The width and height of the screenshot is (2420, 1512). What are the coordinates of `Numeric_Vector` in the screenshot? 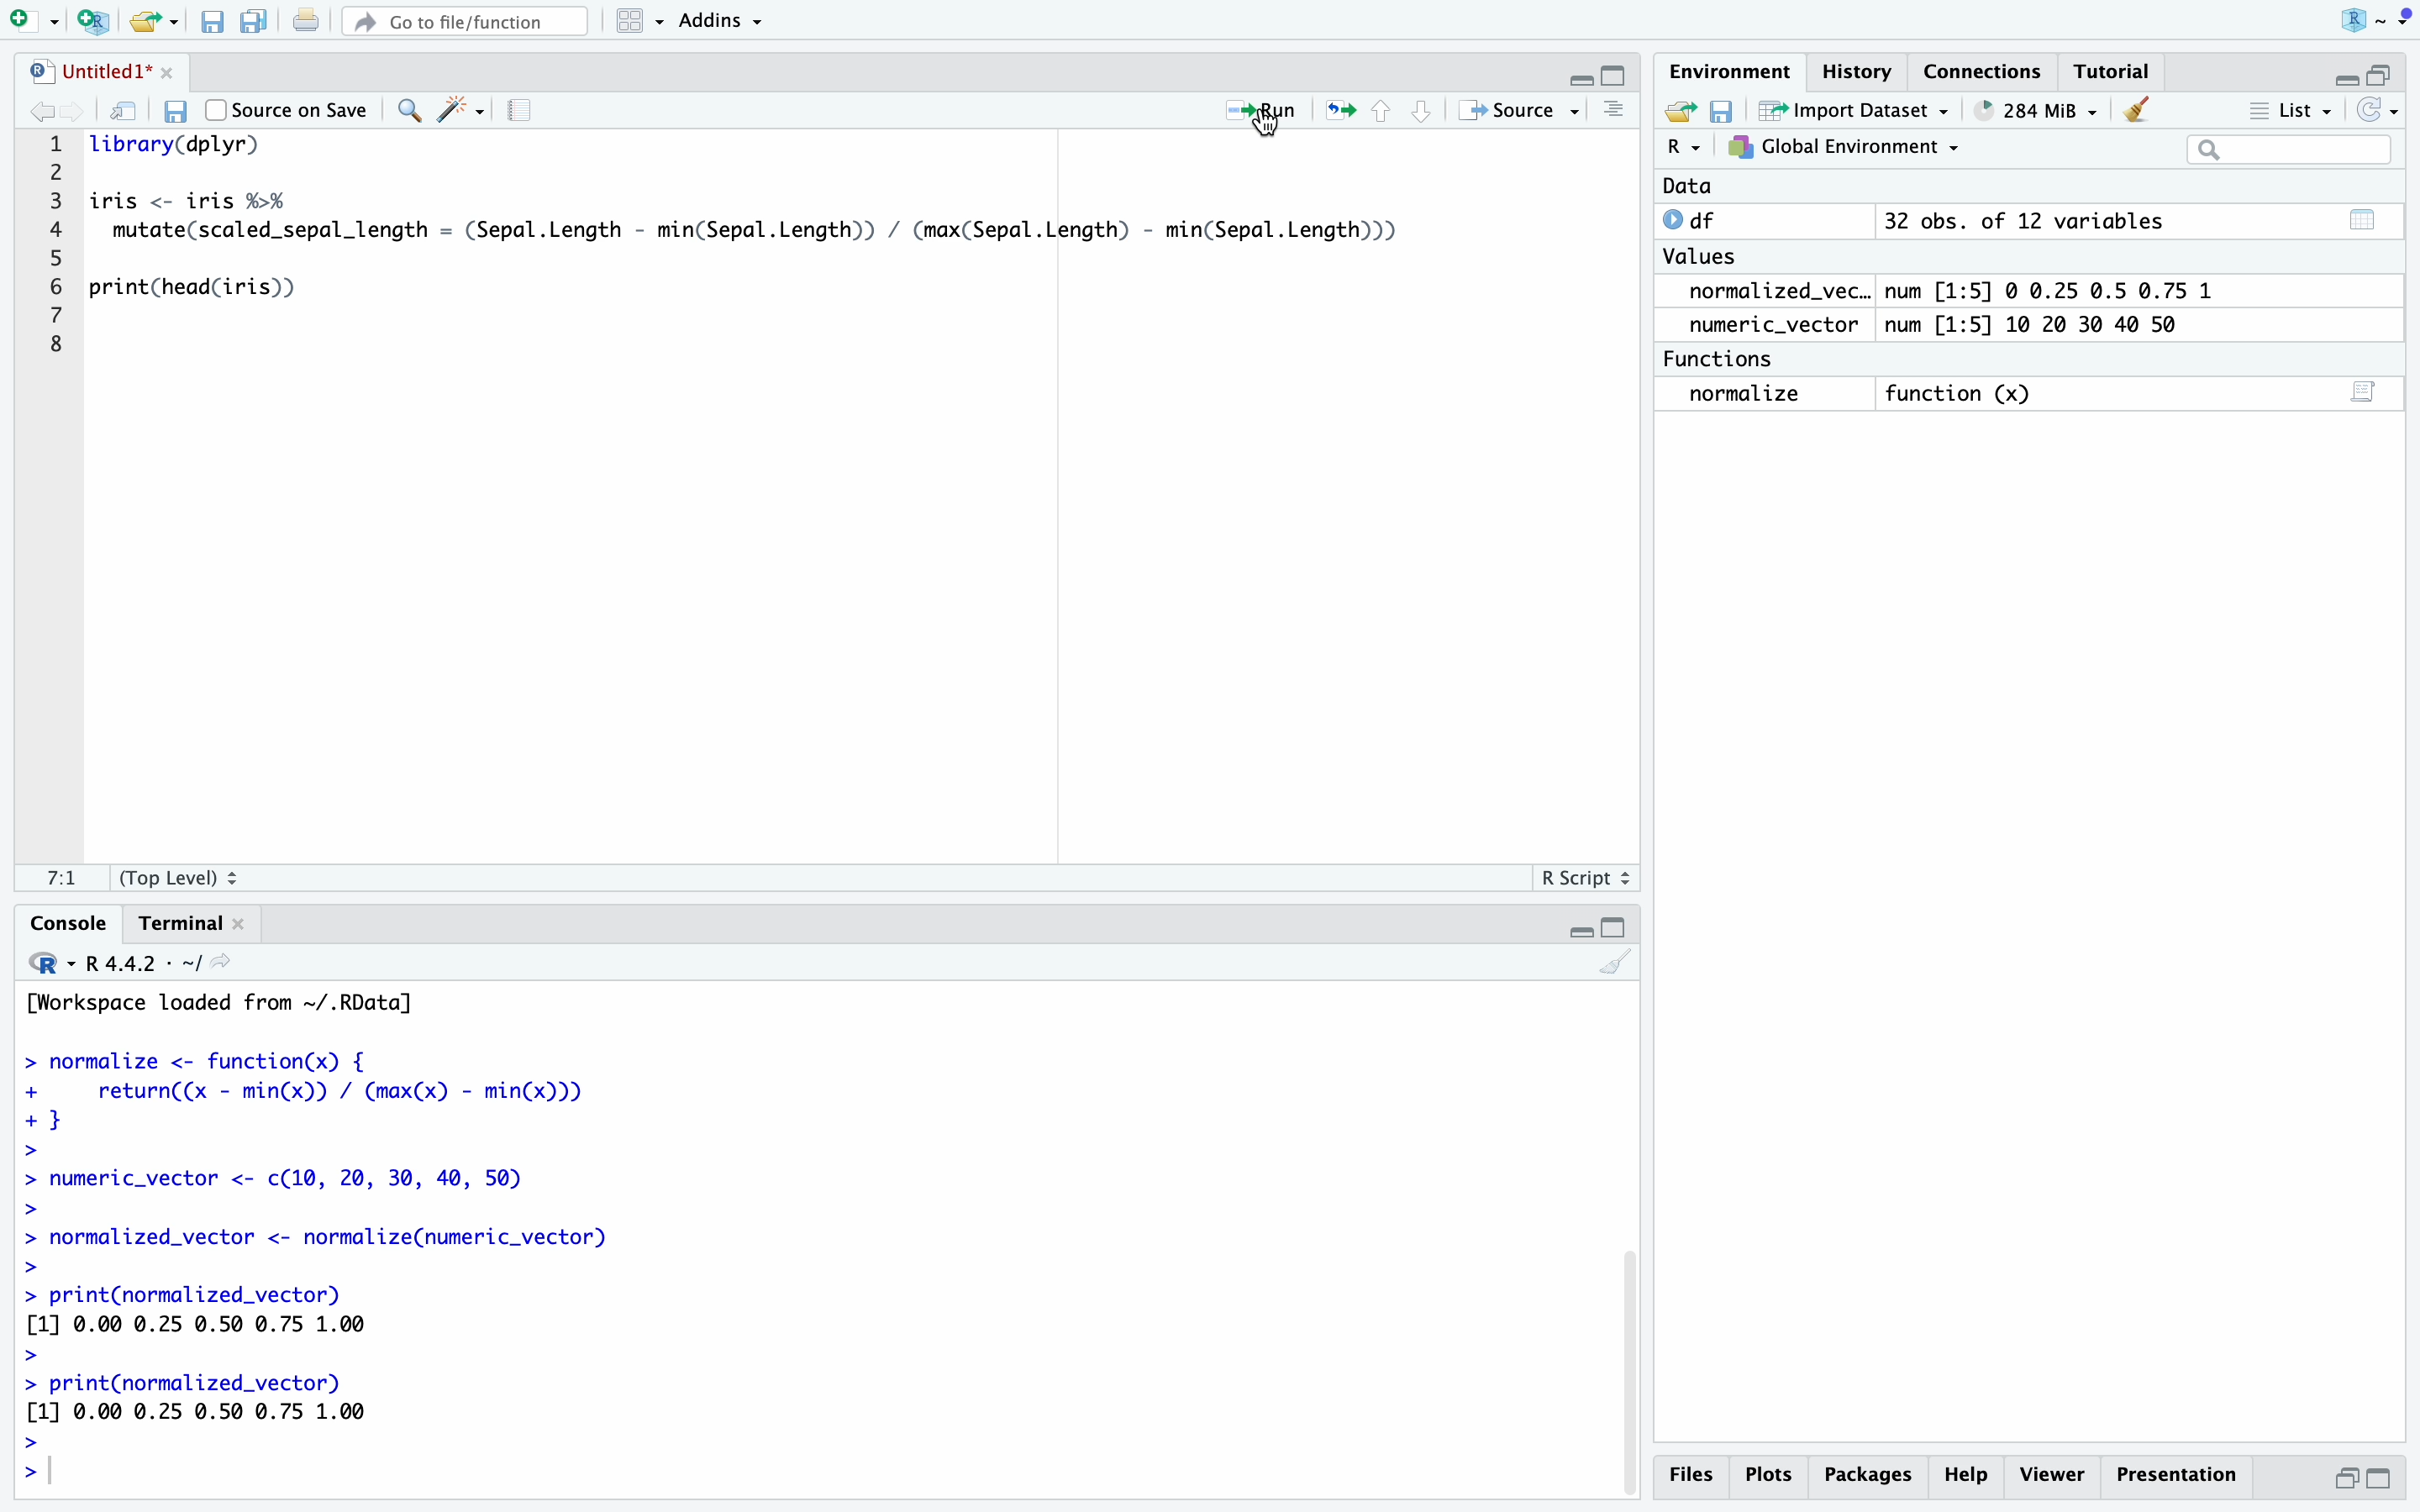 It's located at (1765, 326).